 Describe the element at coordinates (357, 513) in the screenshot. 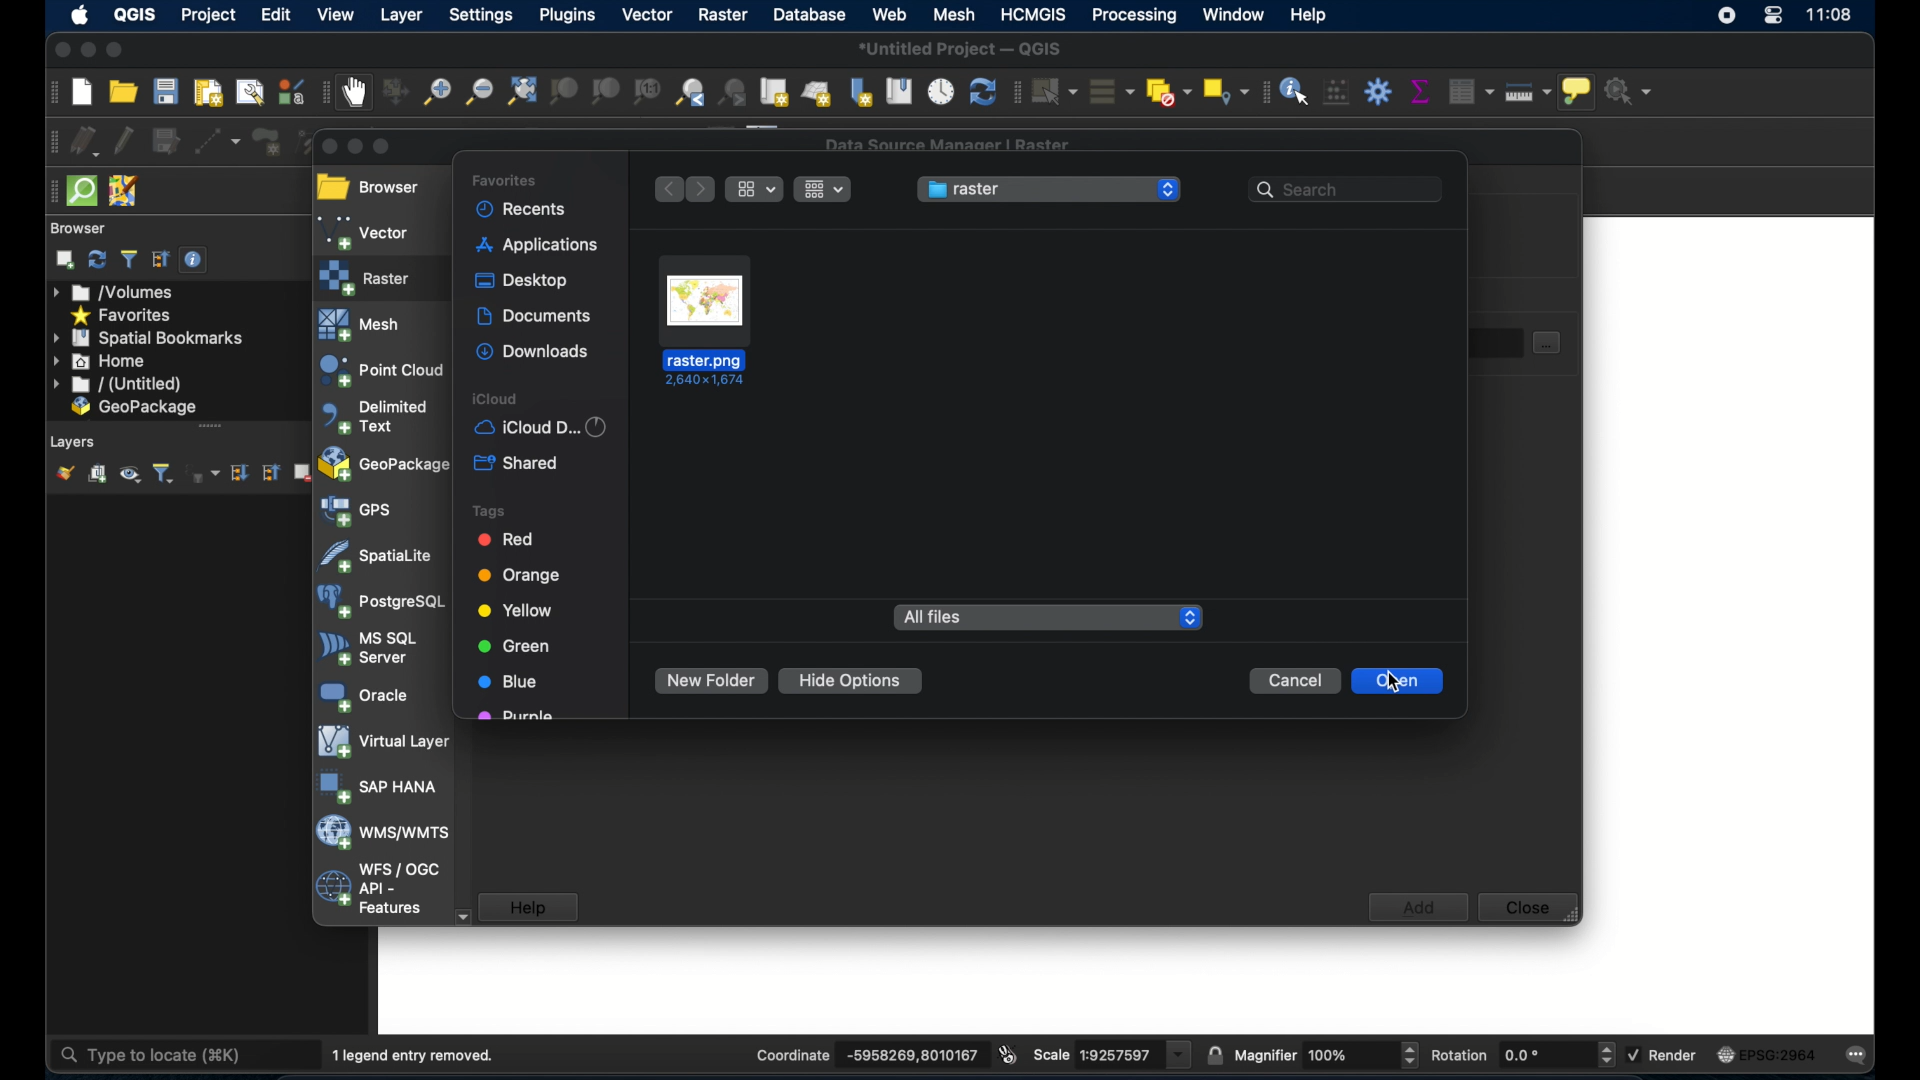

I see `gps` at that location.